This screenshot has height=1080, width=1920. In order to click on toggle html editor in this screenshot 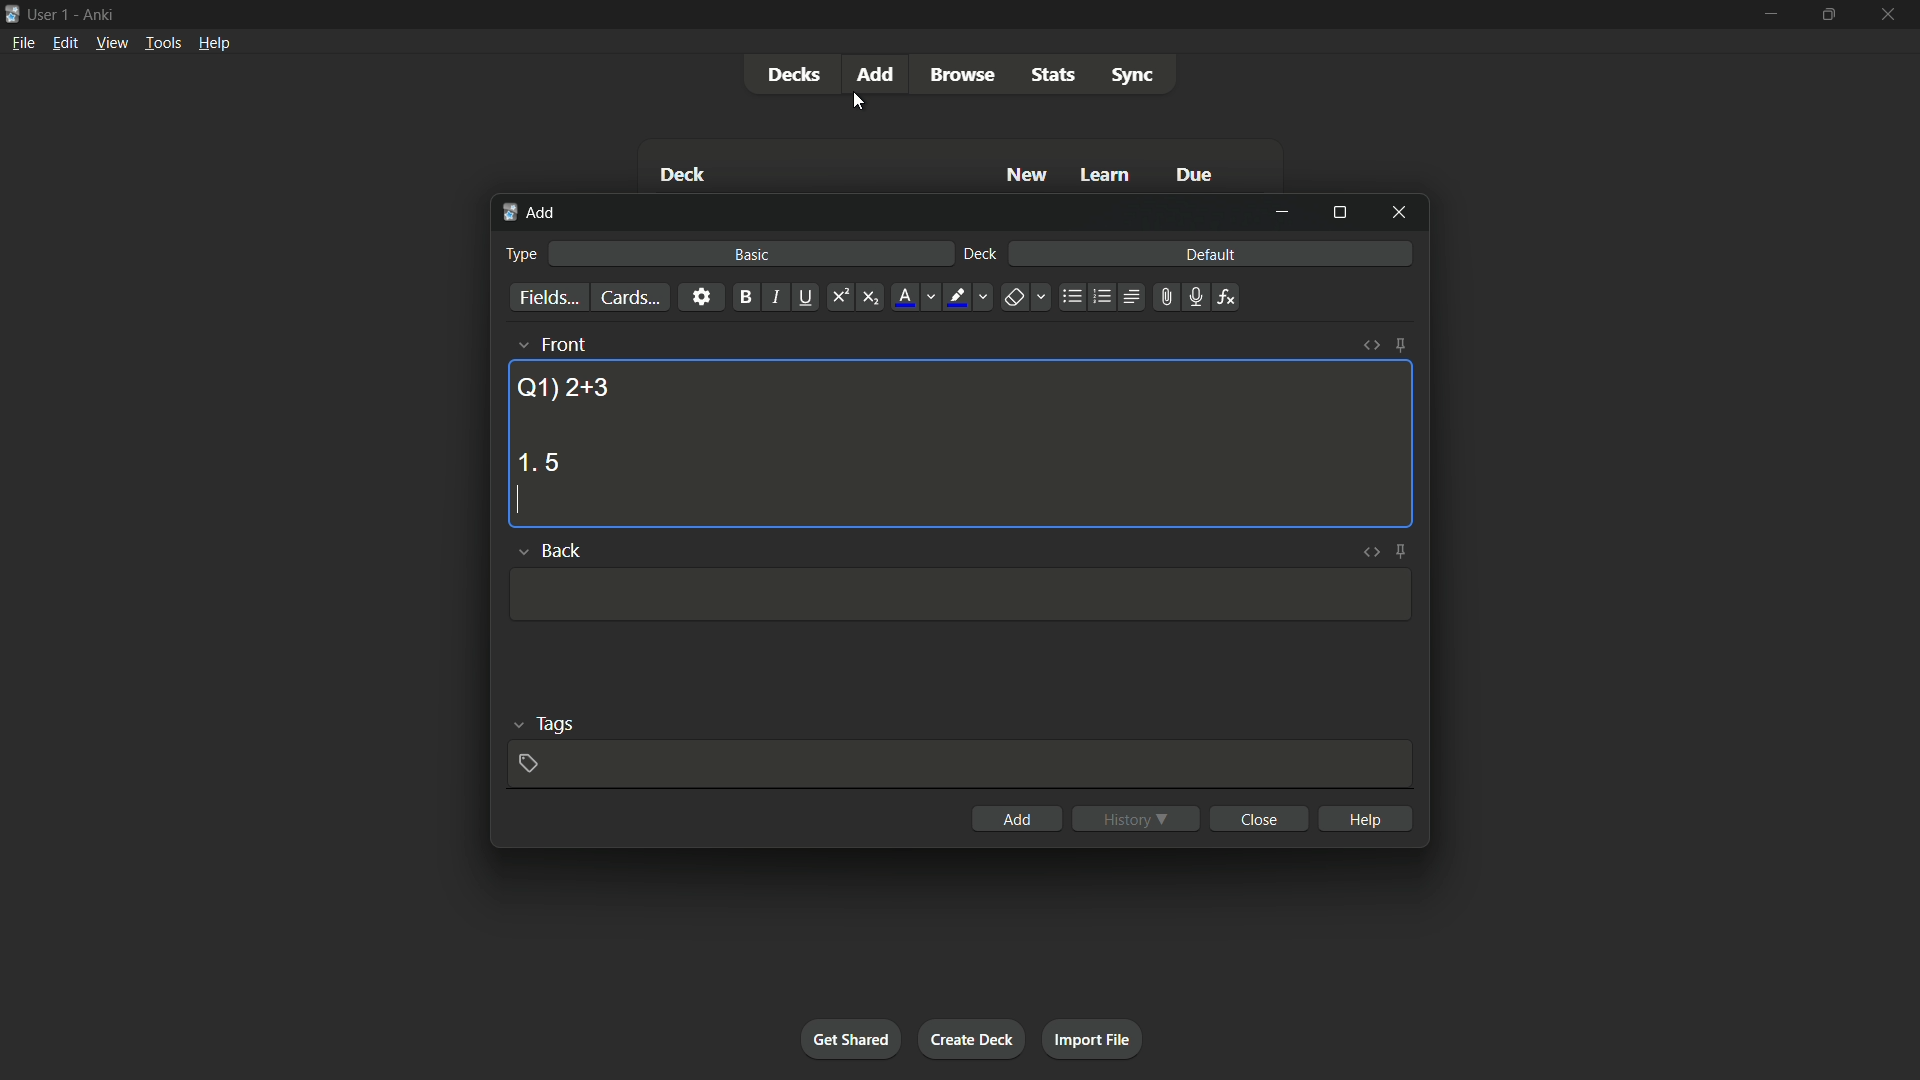, I will do `click(1372, 345)`.